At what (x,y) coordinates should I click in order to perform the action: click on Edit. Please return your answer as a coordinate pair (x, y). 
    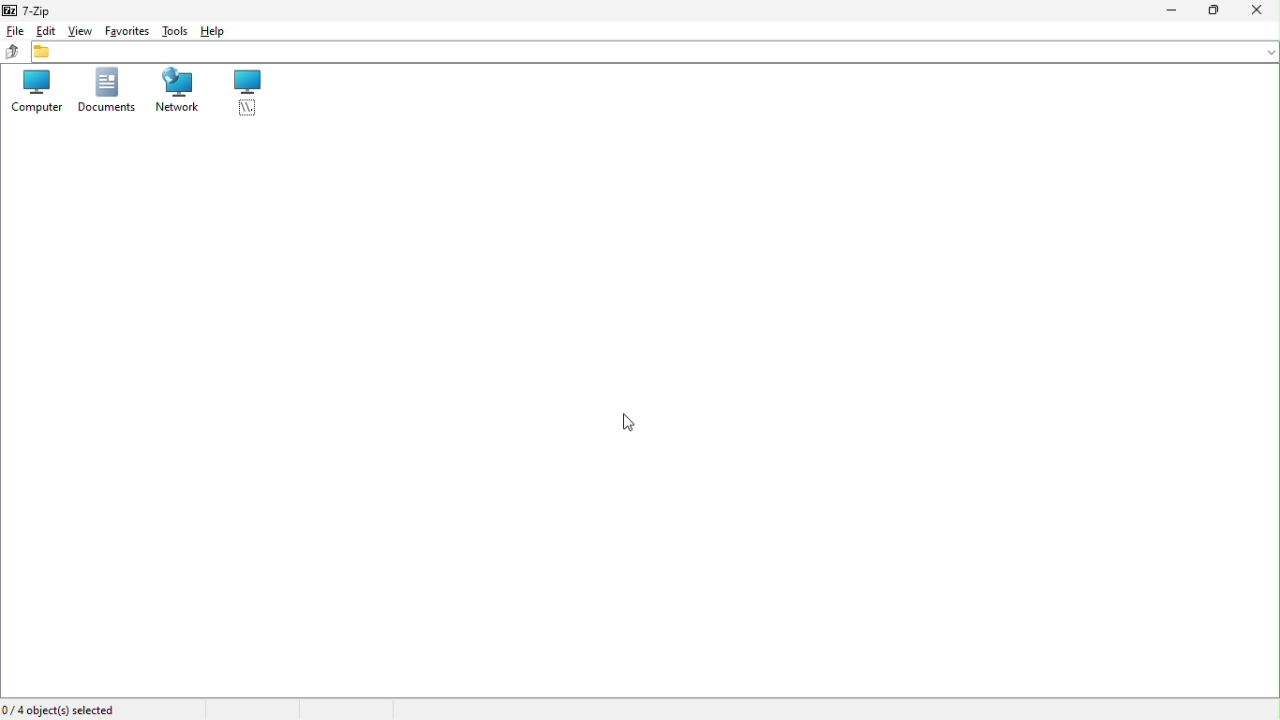
    Looking at the image, I should click on (47, 31).